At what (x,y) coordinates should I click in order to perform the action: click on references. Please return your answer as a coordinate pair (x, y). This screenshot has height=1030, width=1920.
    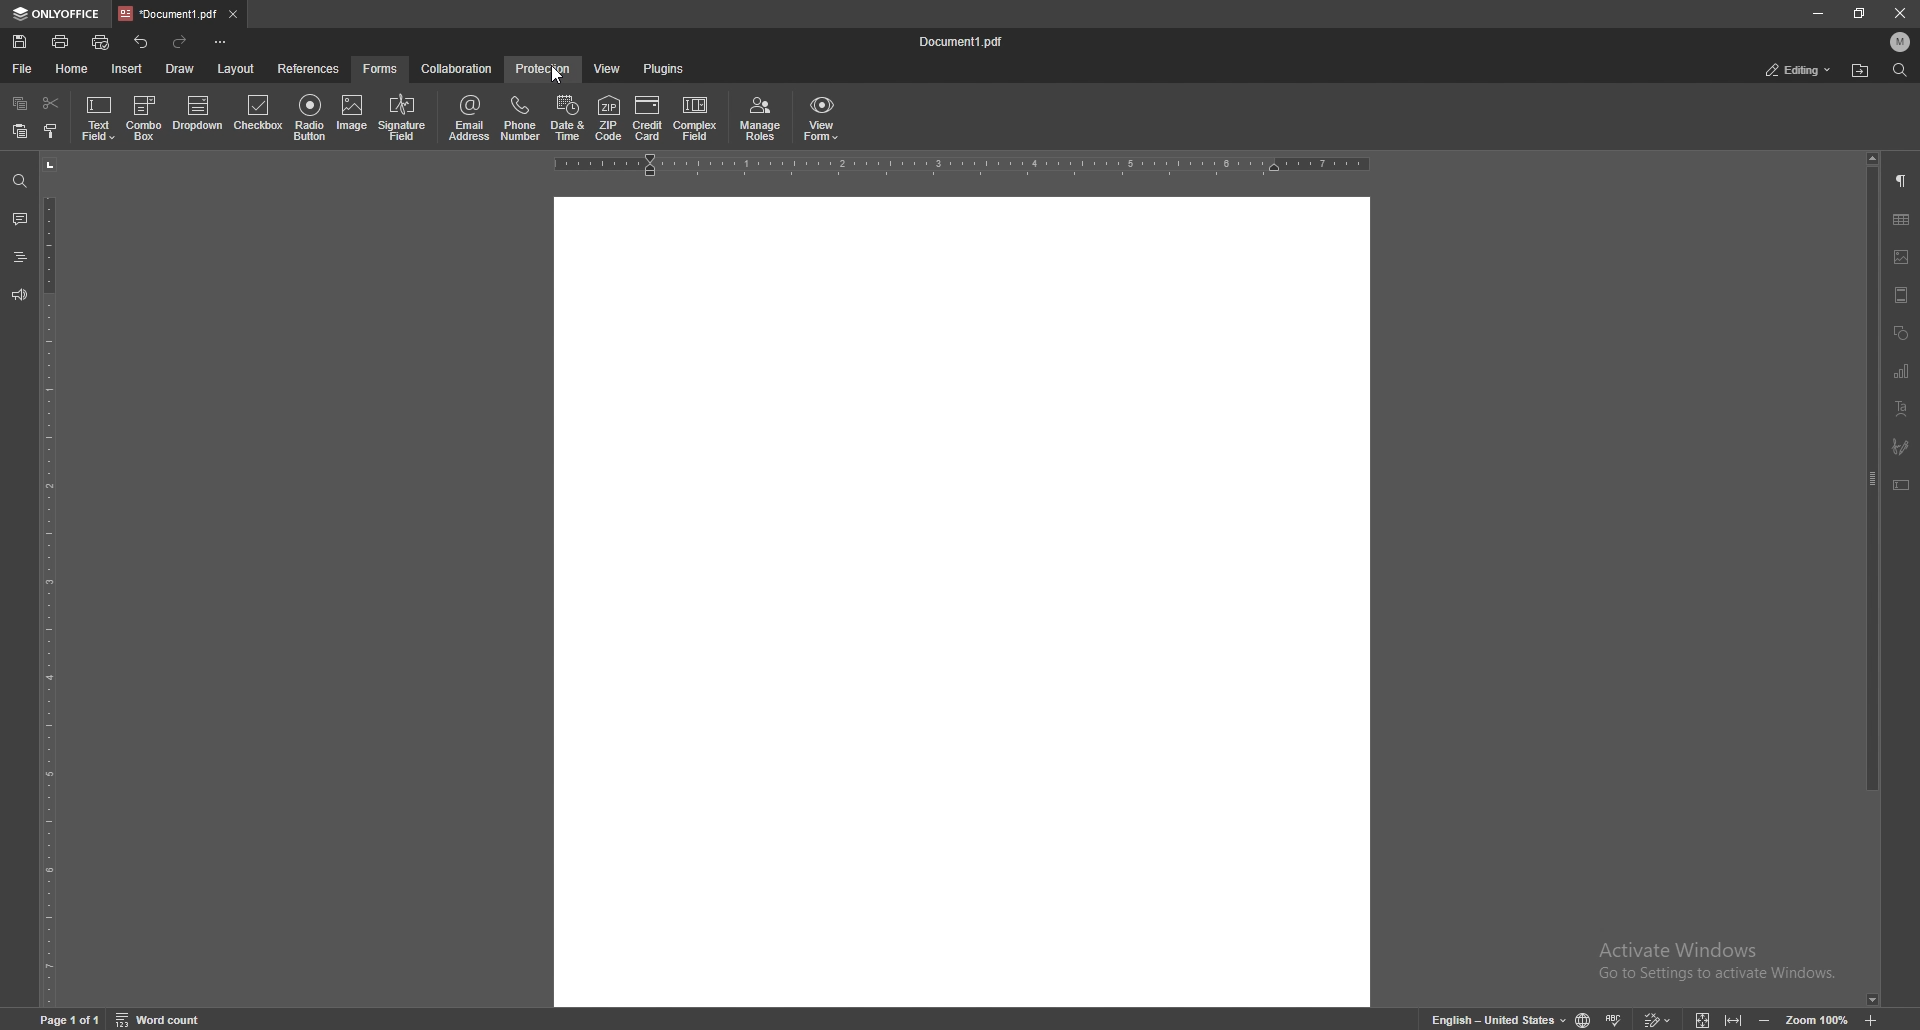
    Looking at the image, I should click on (311, 68).